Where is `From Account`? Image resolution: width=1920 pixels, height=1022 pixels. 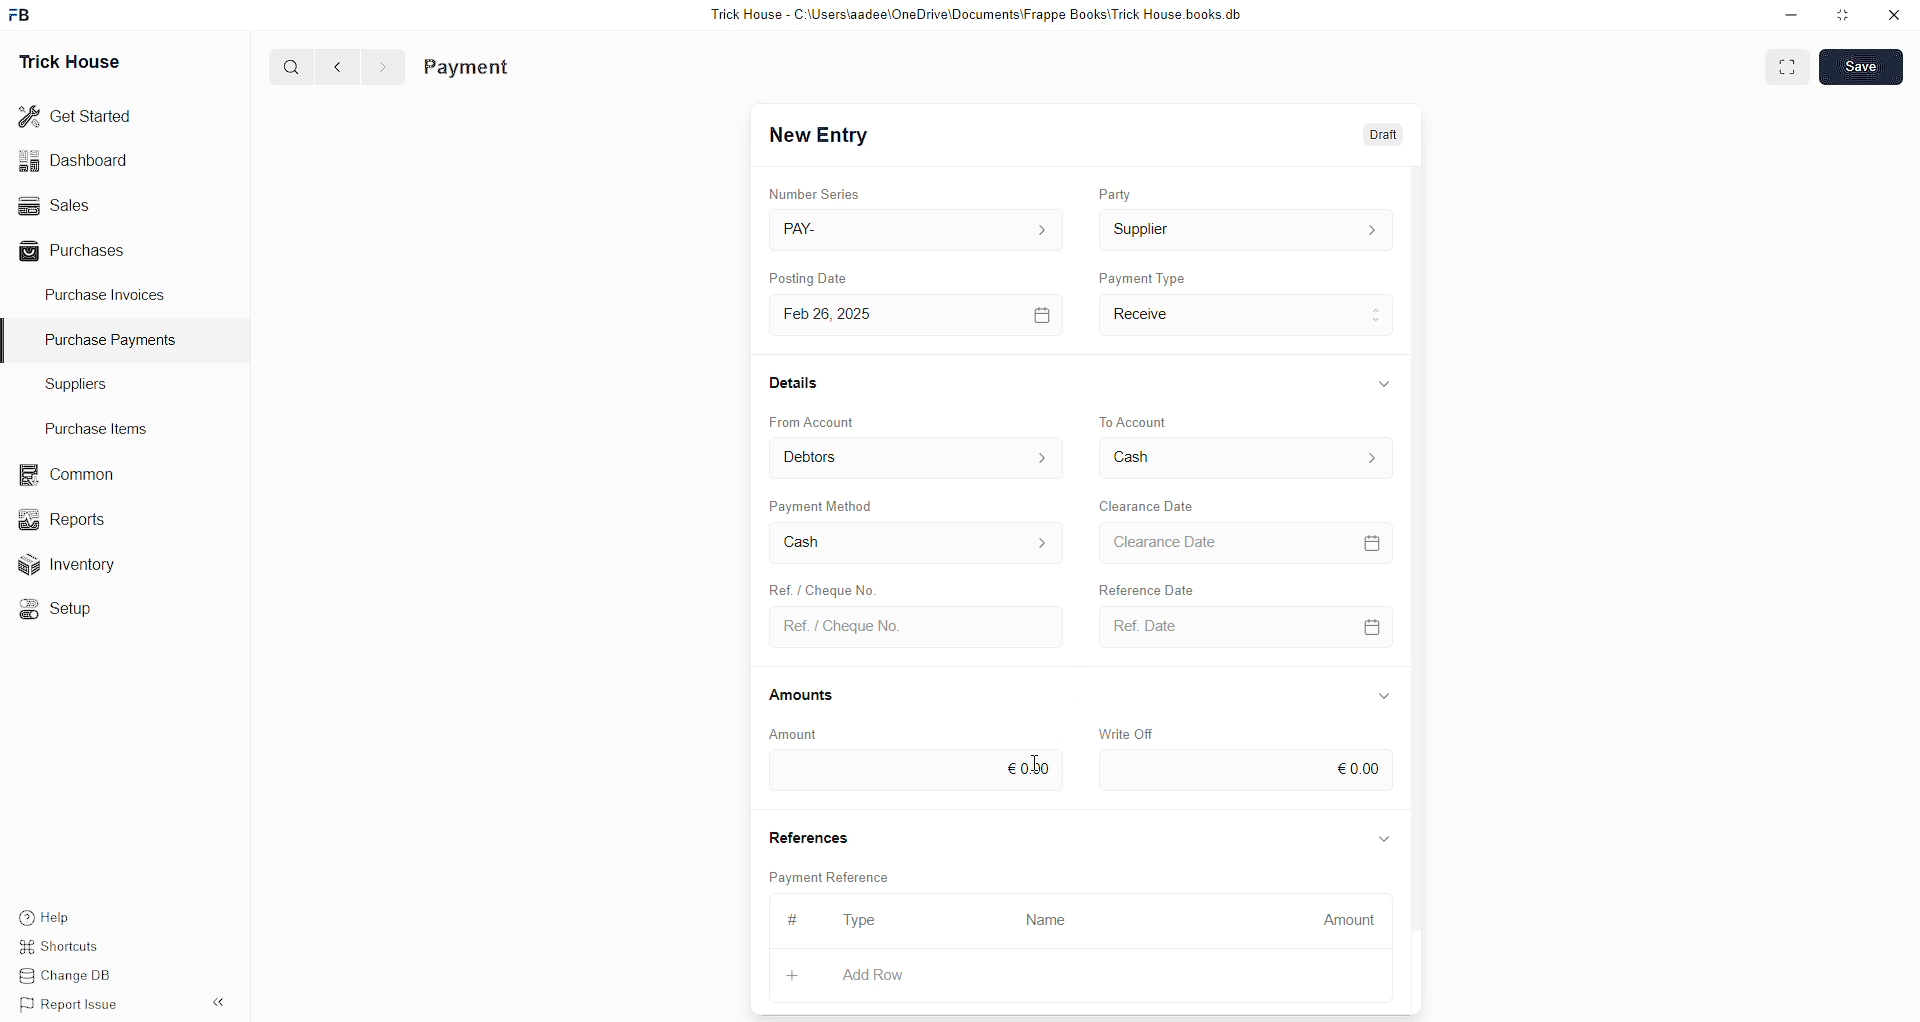
From Account is located at coordinates (815, 420).